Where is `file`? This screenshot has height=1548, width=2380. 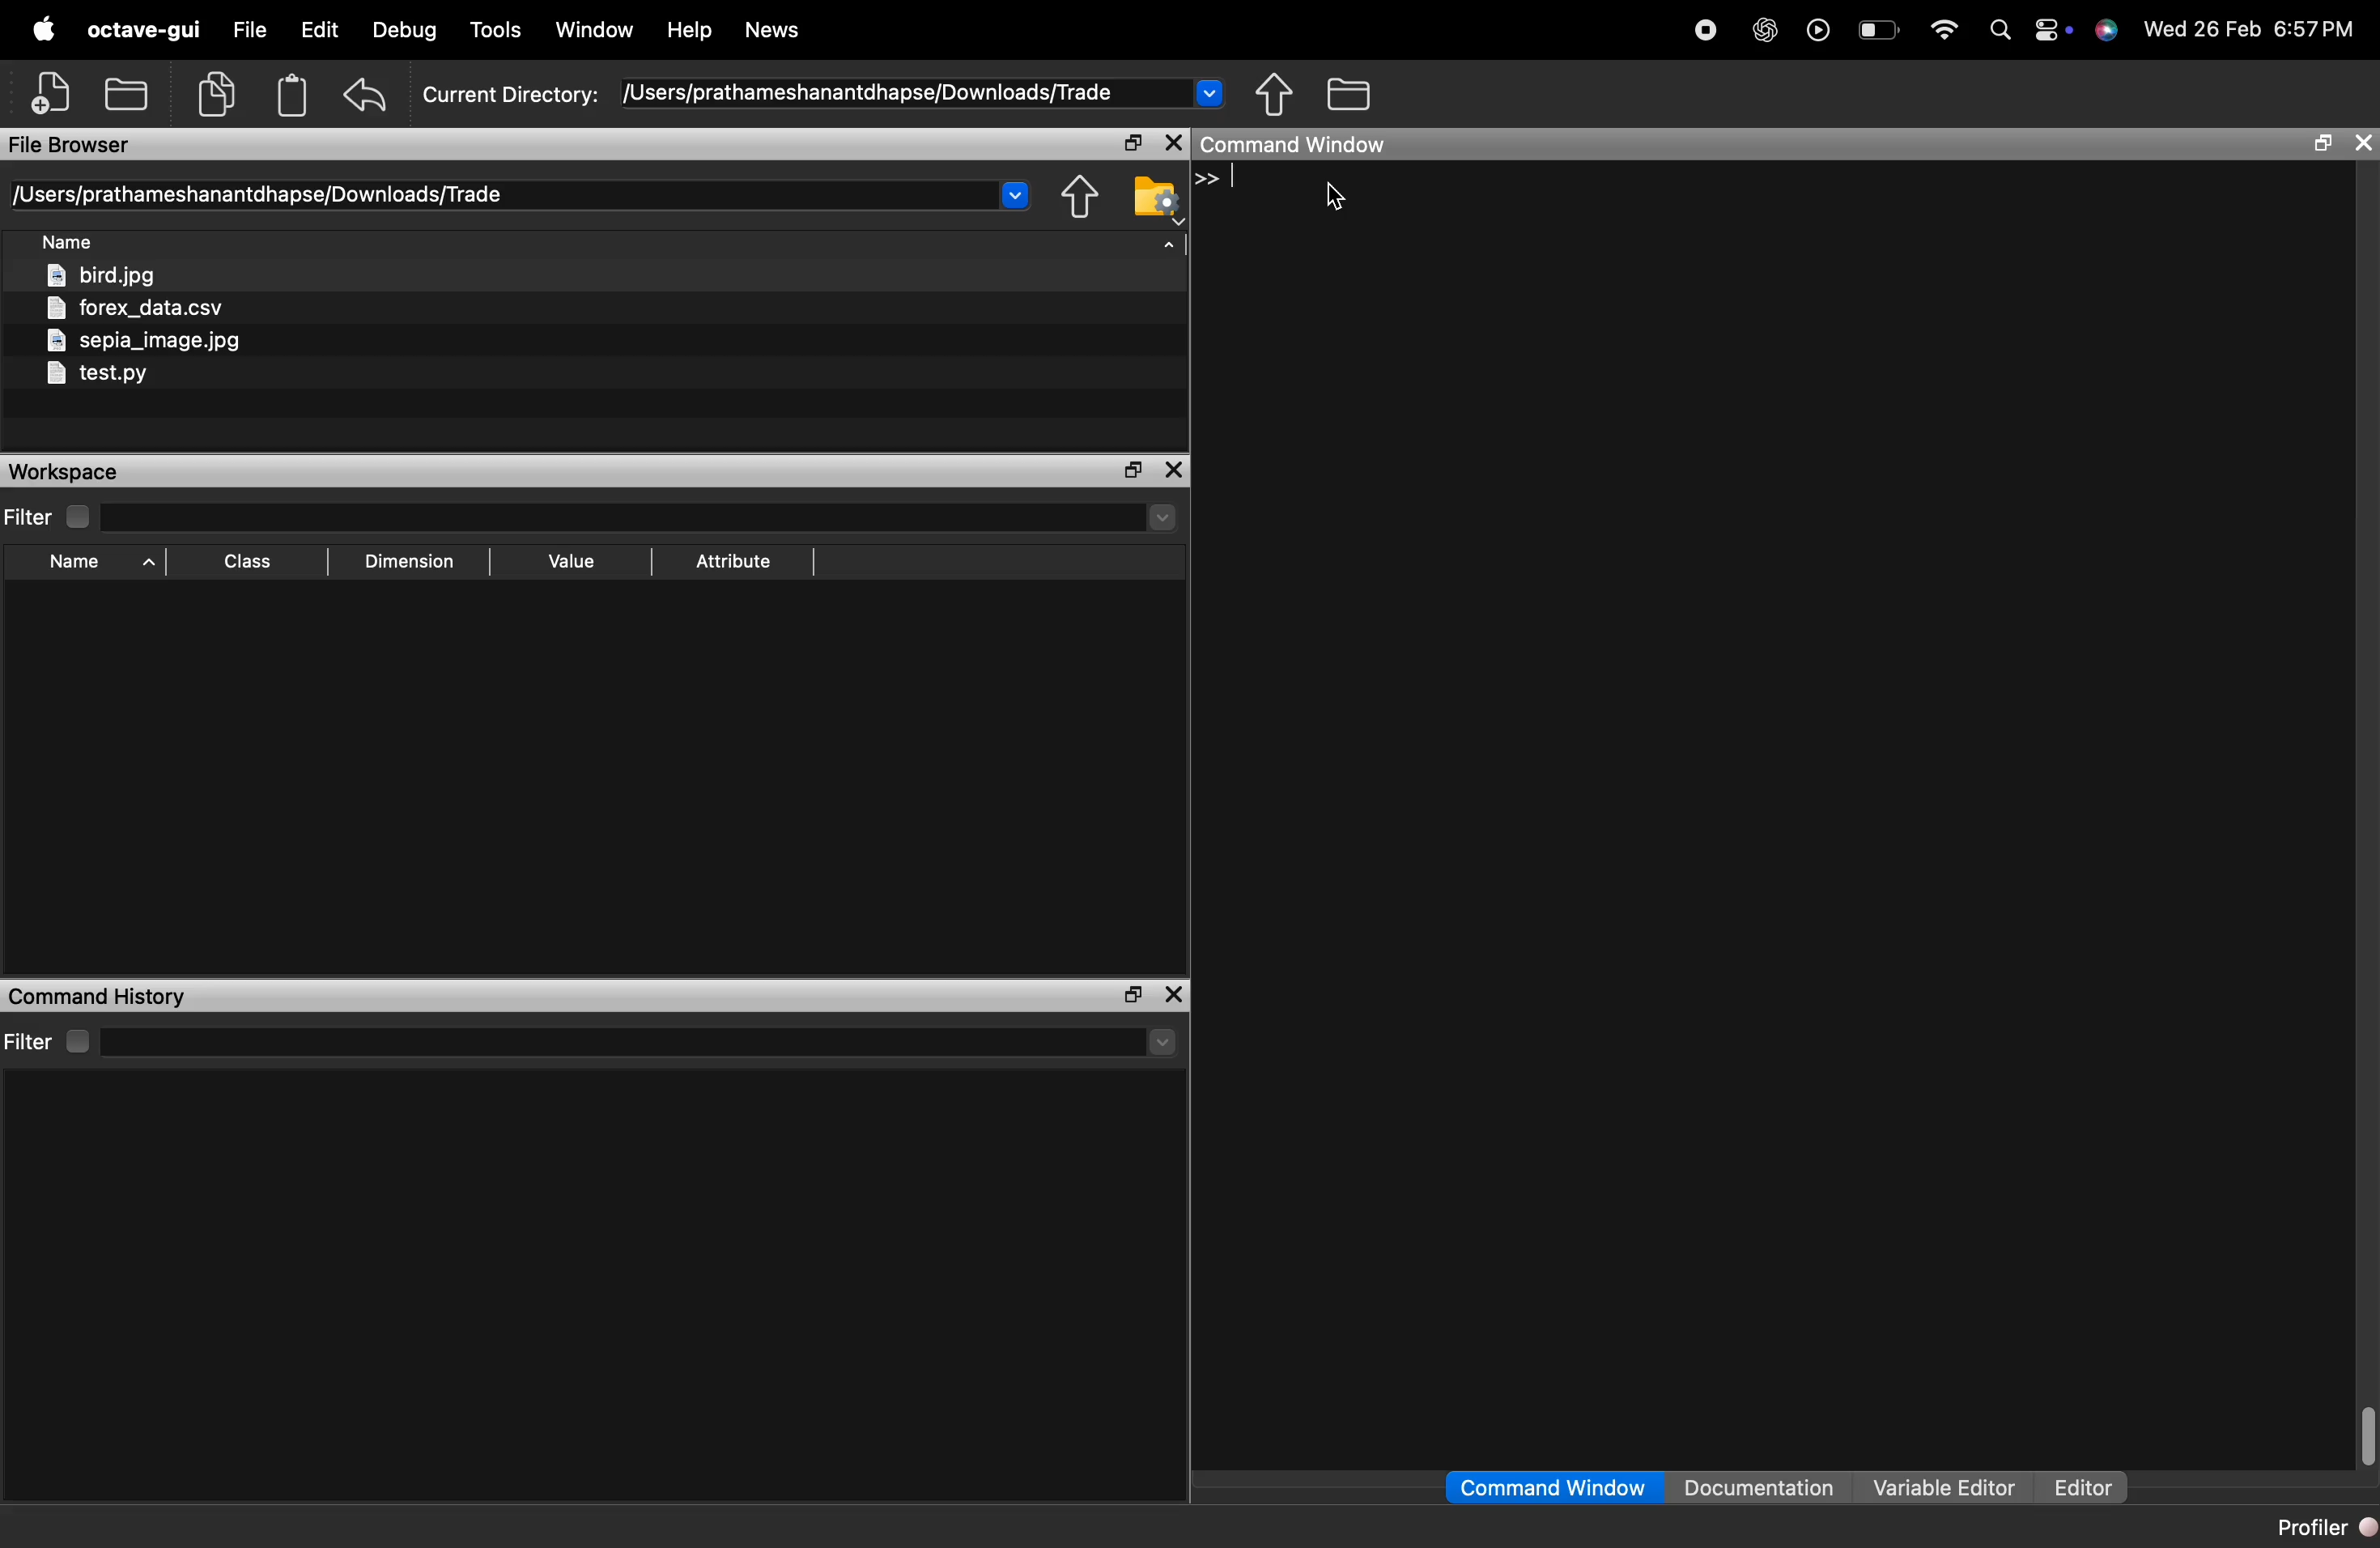
file is located at coordinates (248, 29).